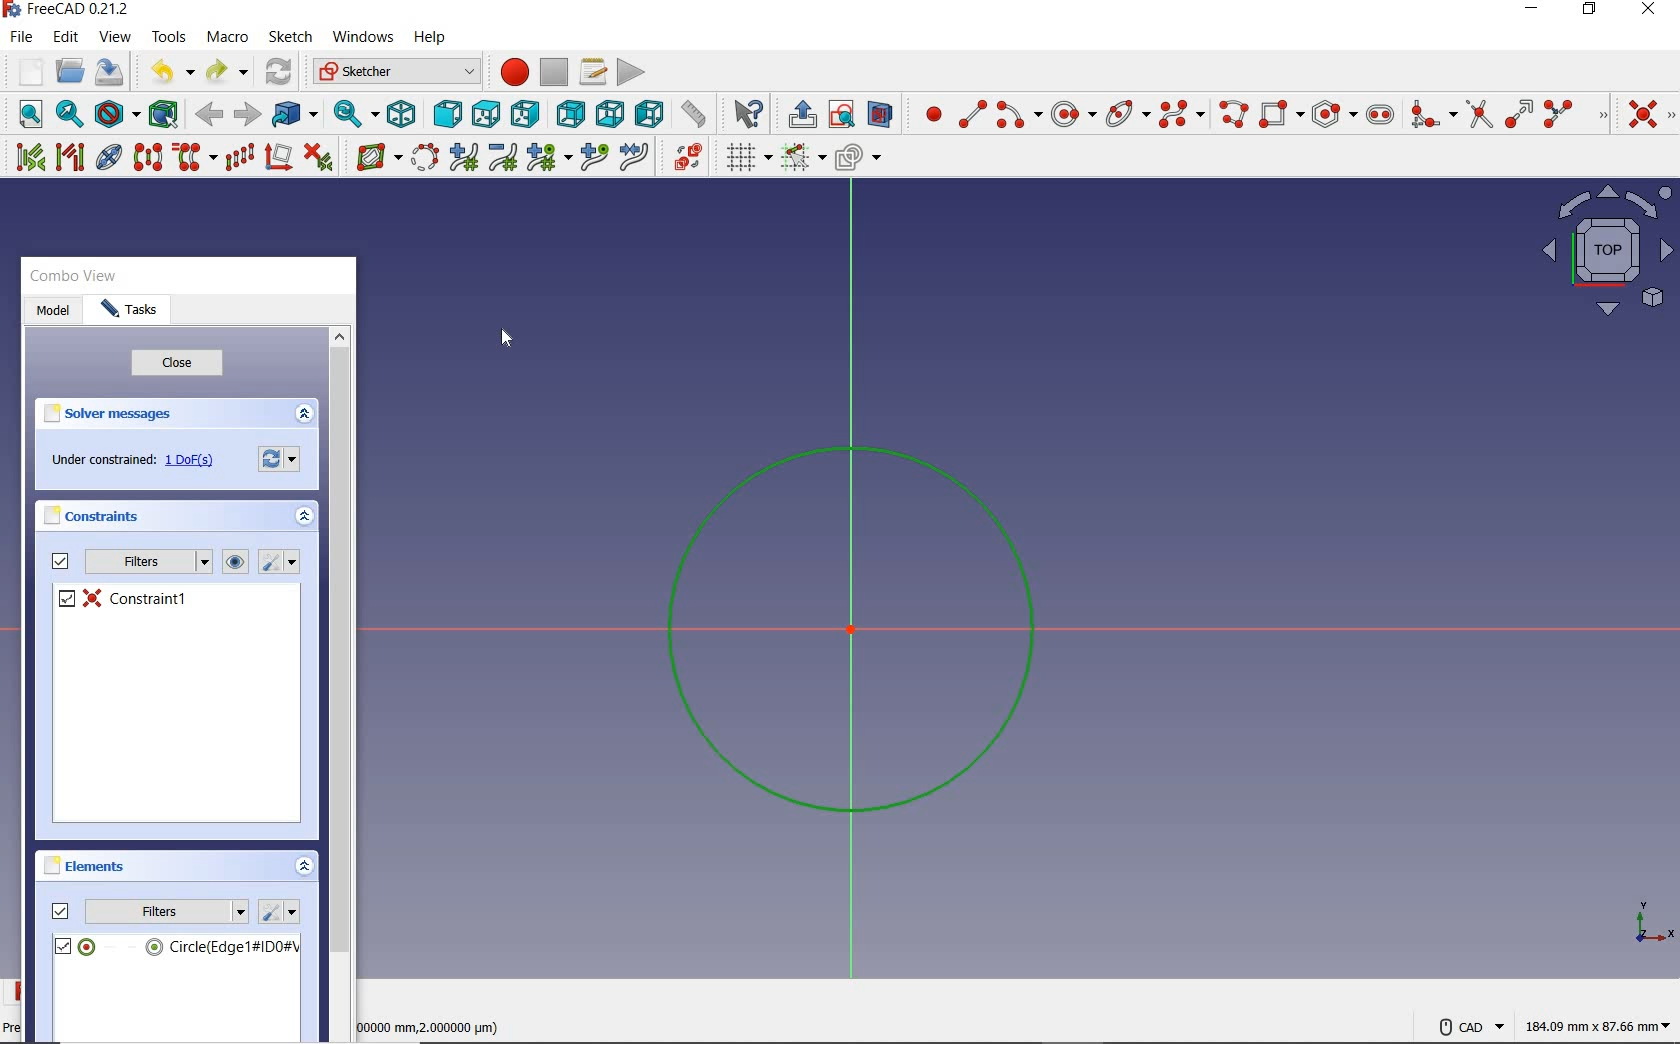 The width and height of the screenshot is (1680, 1044). What do you see at coordinates (284, 563) in the screenshot?
I see `settings` at bounding box center [284, 563].